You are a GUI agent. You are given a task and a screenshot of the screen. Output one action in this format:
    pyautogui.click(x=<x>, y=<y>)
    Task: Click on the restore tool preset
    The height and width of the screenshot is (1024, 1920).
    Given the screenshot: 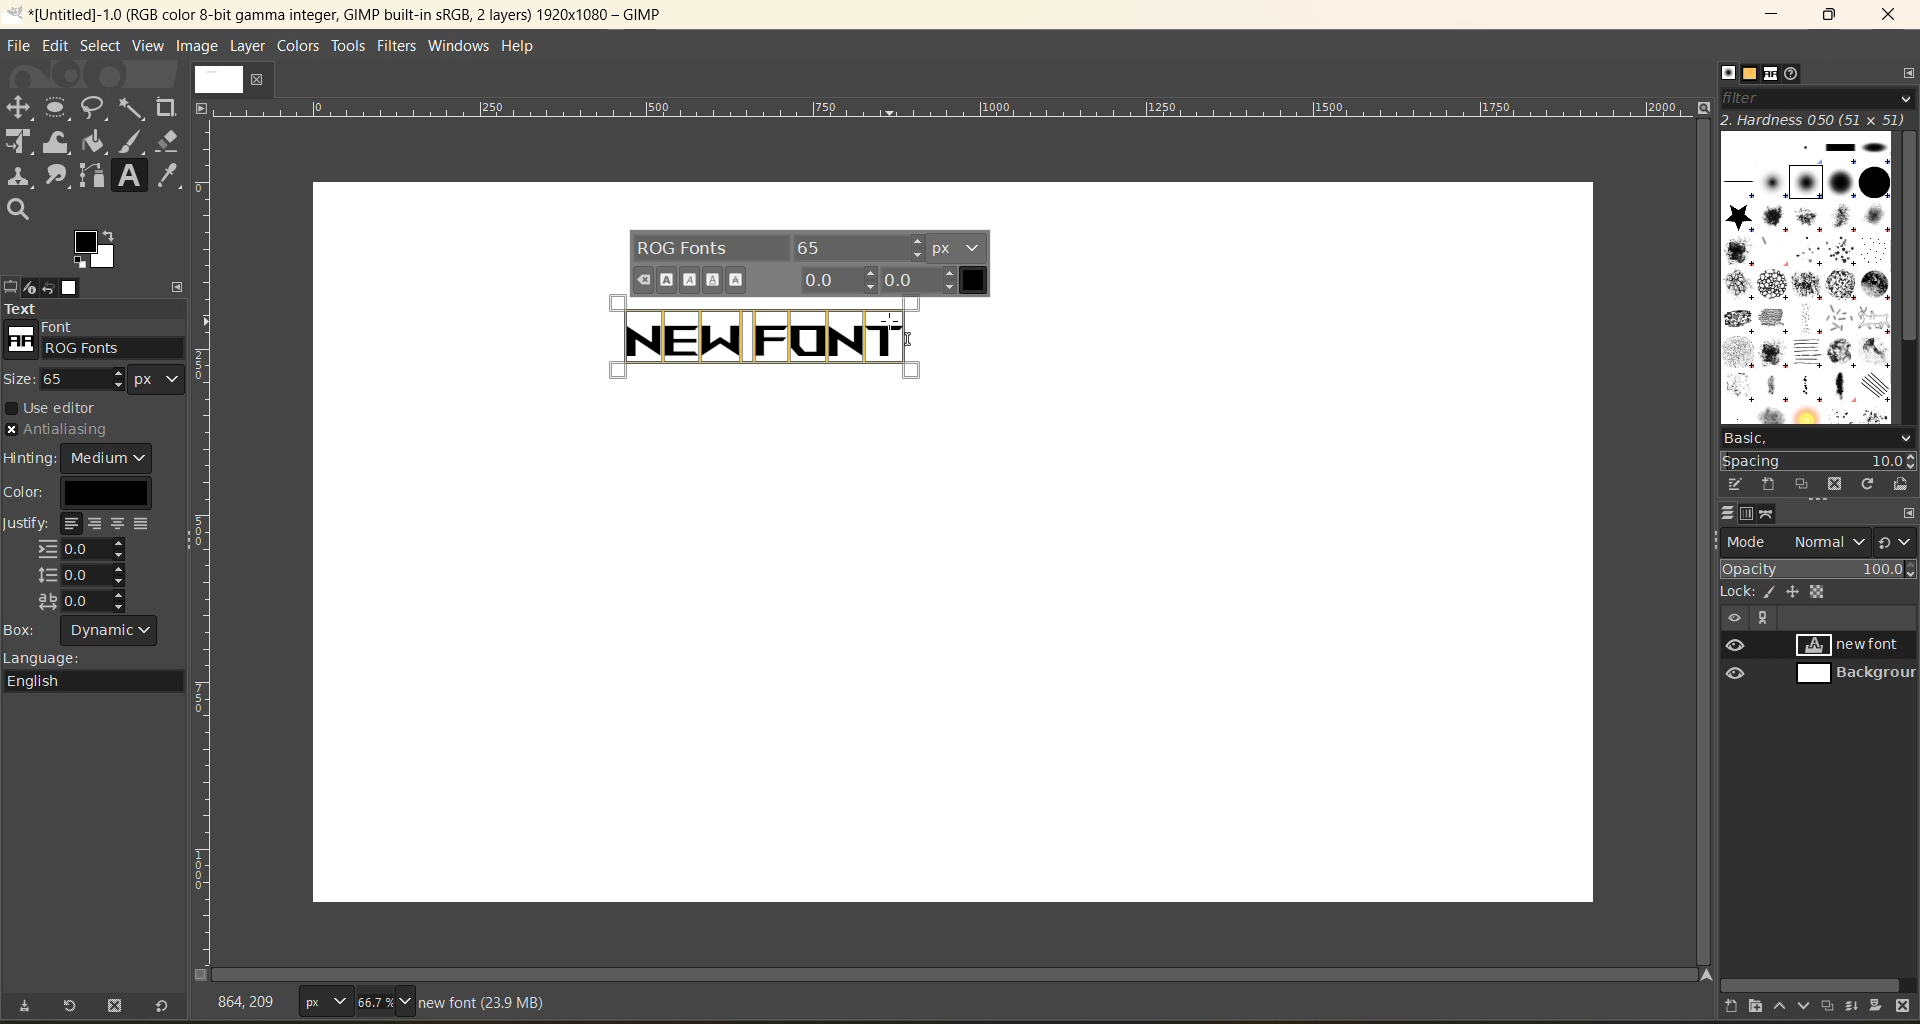 What is the action you would take?
    pyautogui.click(x=72, y=1006)
    